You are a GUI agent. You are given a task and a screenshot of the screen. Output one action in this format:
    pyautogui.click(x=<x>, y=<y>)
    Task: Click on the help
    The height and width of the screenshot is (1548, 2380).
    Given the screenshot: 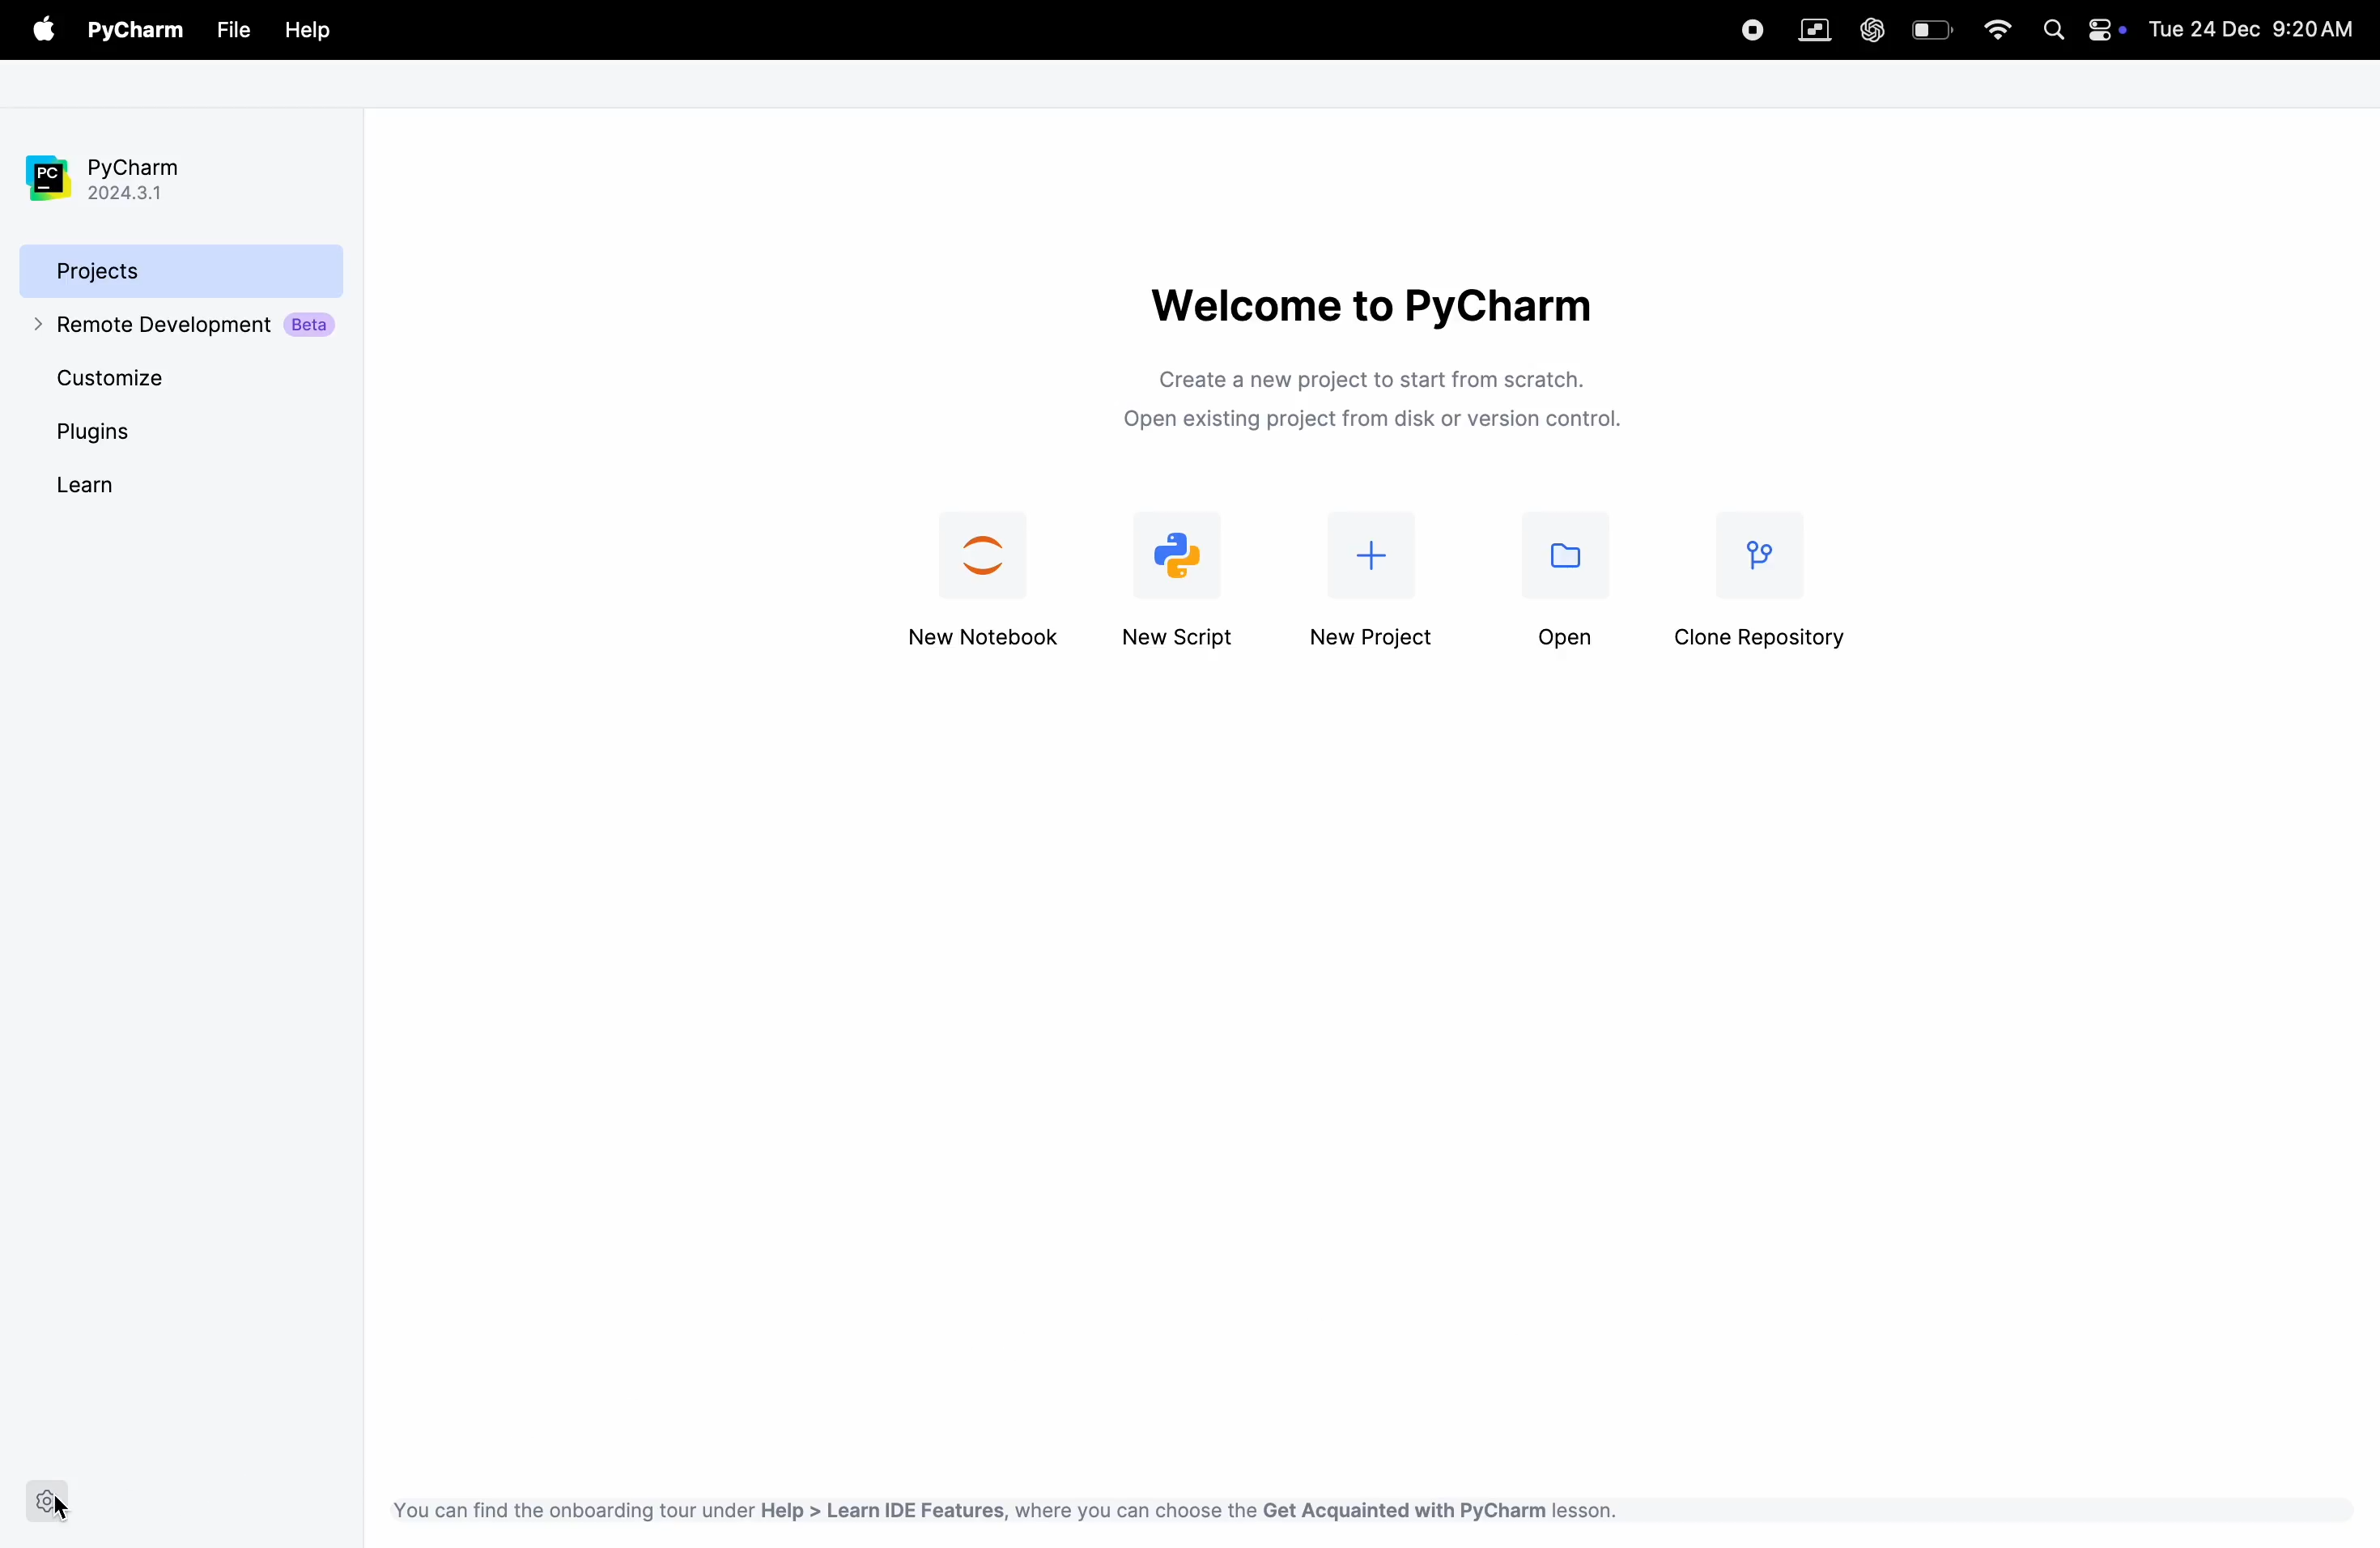 What is the action you would take?
    pyautogui.click(x=307, y=32)
    